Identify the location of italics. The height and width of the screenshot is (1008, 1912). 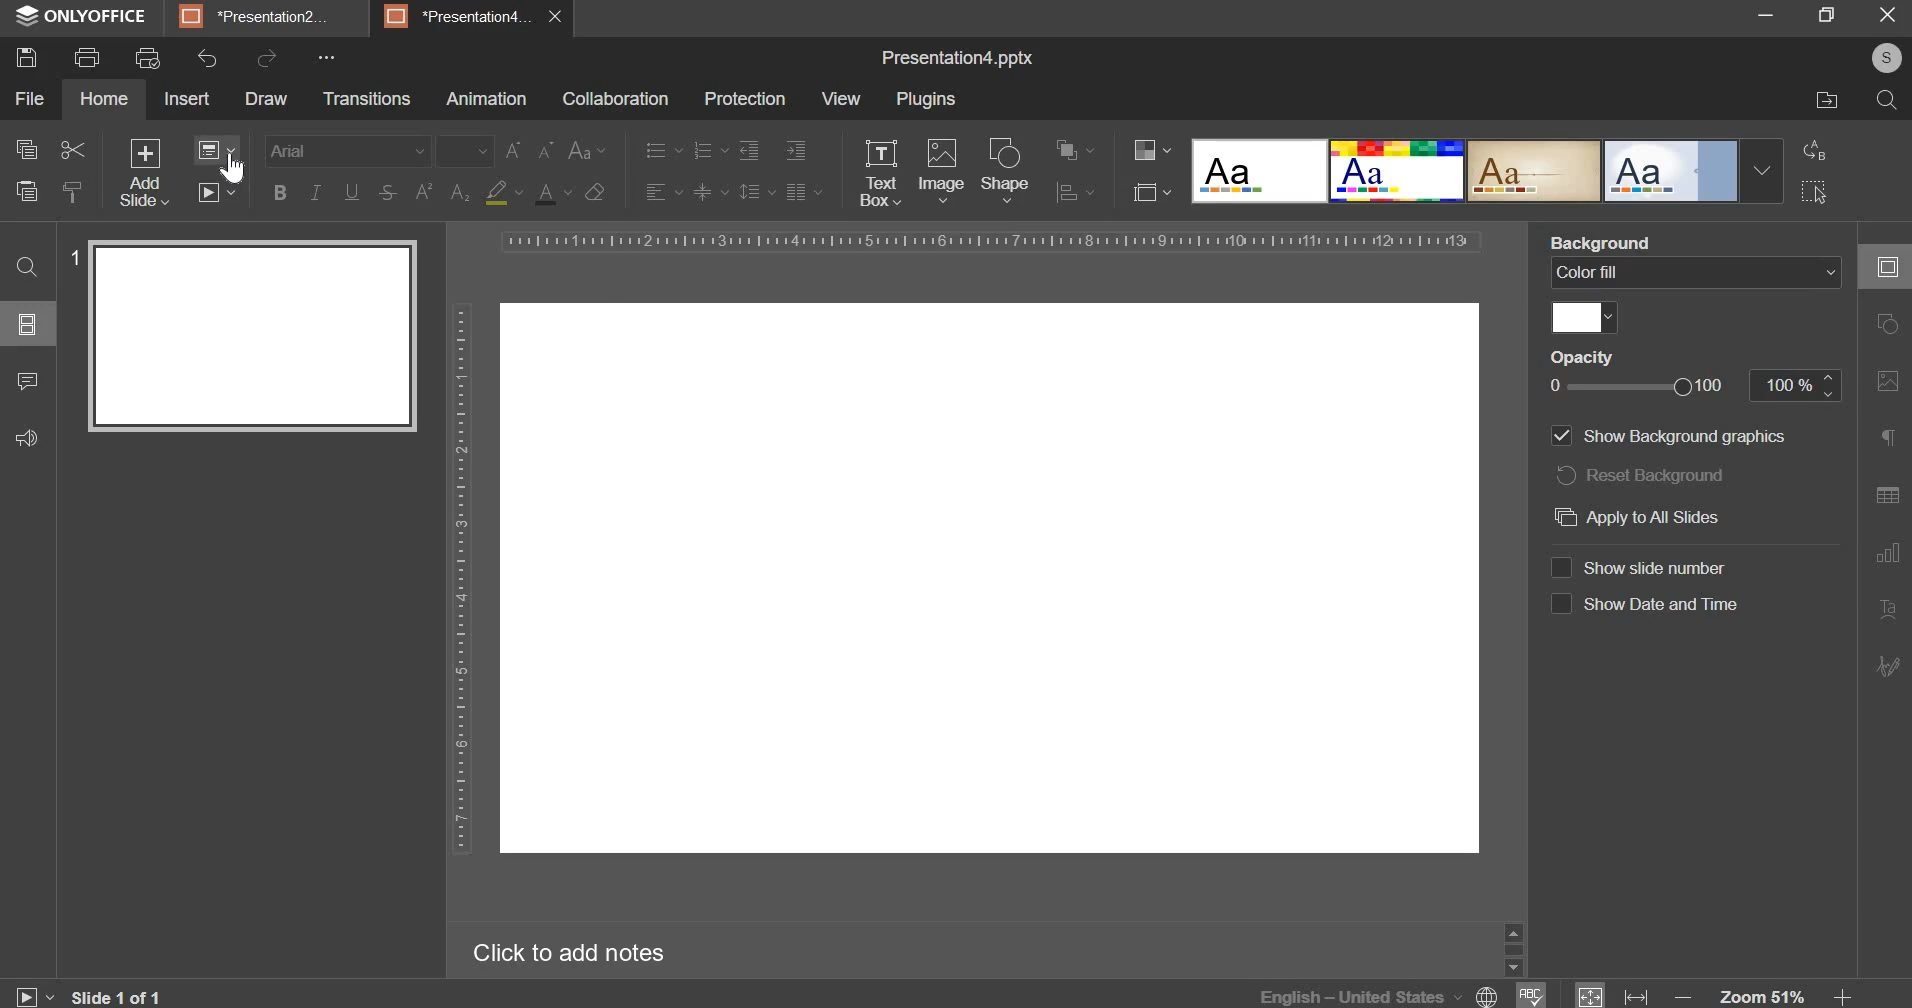
(316, 189).